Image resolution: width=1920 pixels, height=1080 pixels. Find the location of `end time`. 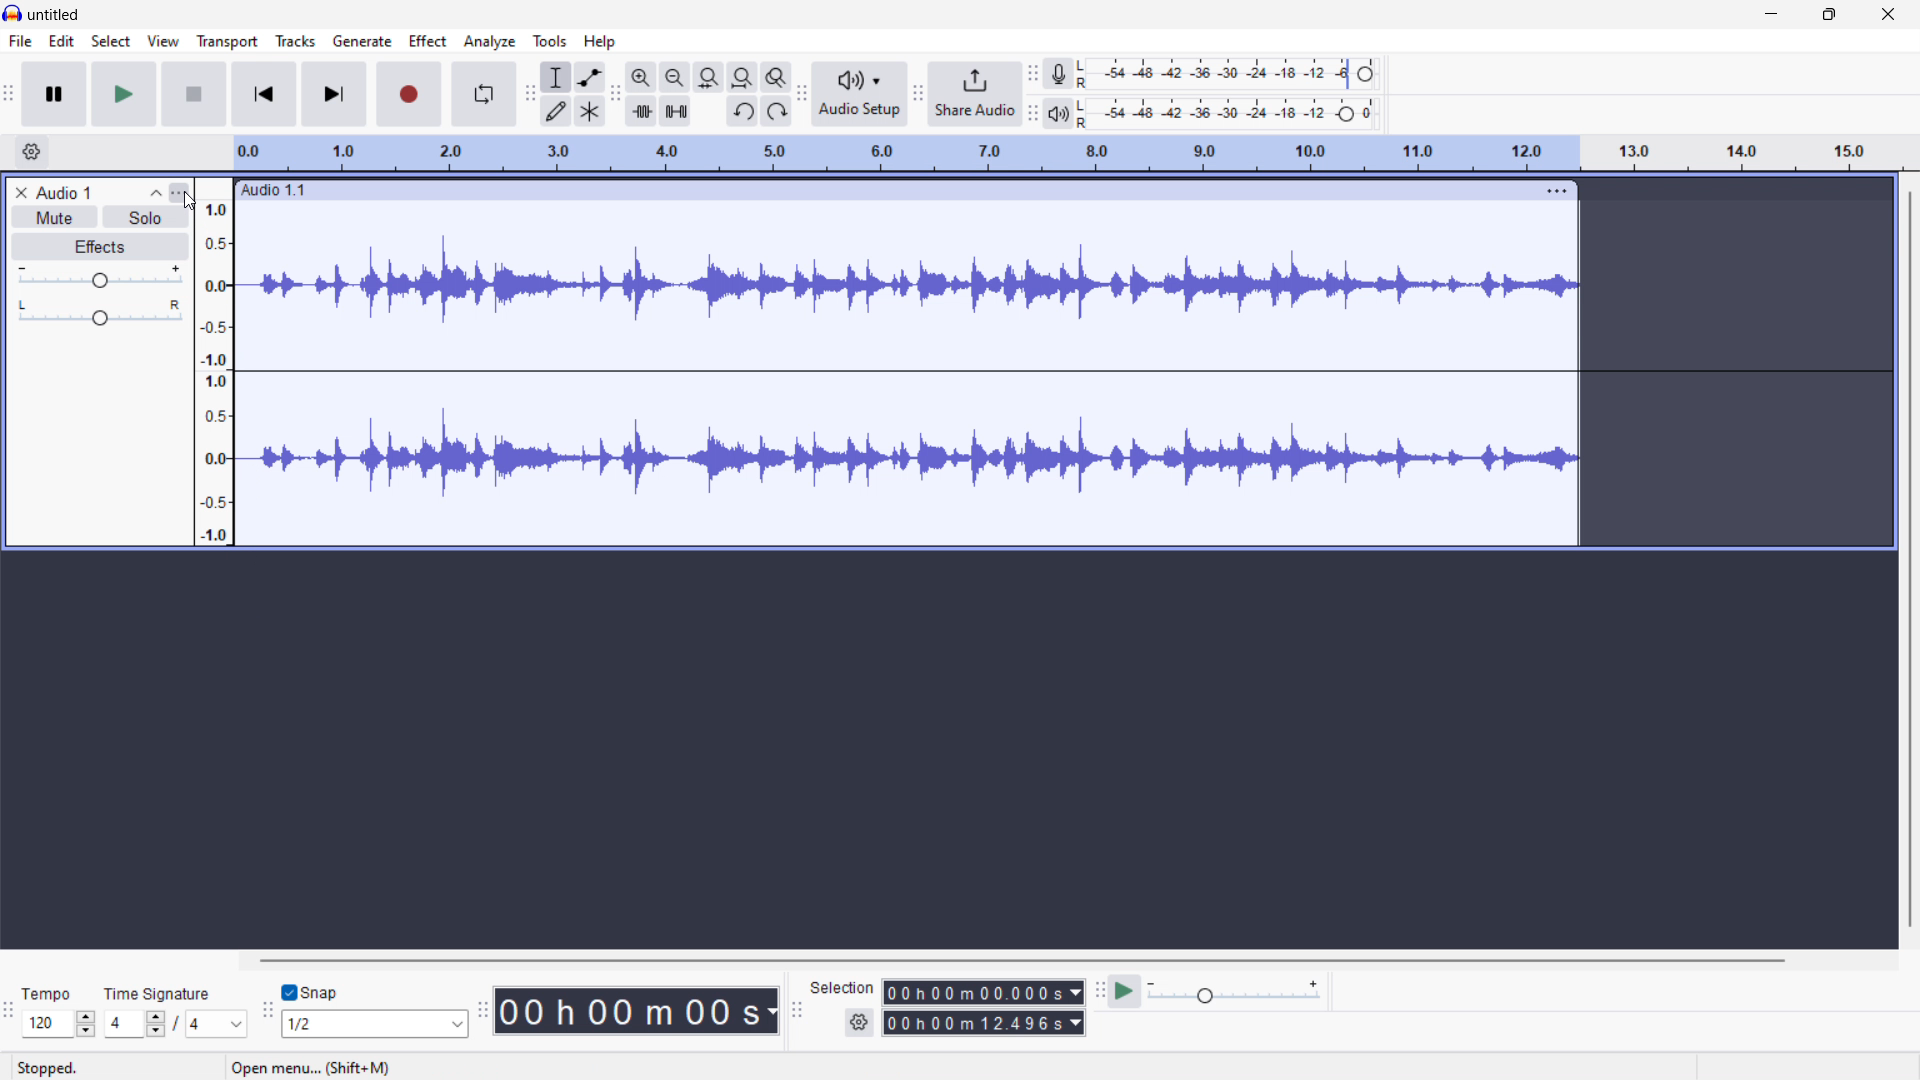

end time is located at coordinates (985, 1023).